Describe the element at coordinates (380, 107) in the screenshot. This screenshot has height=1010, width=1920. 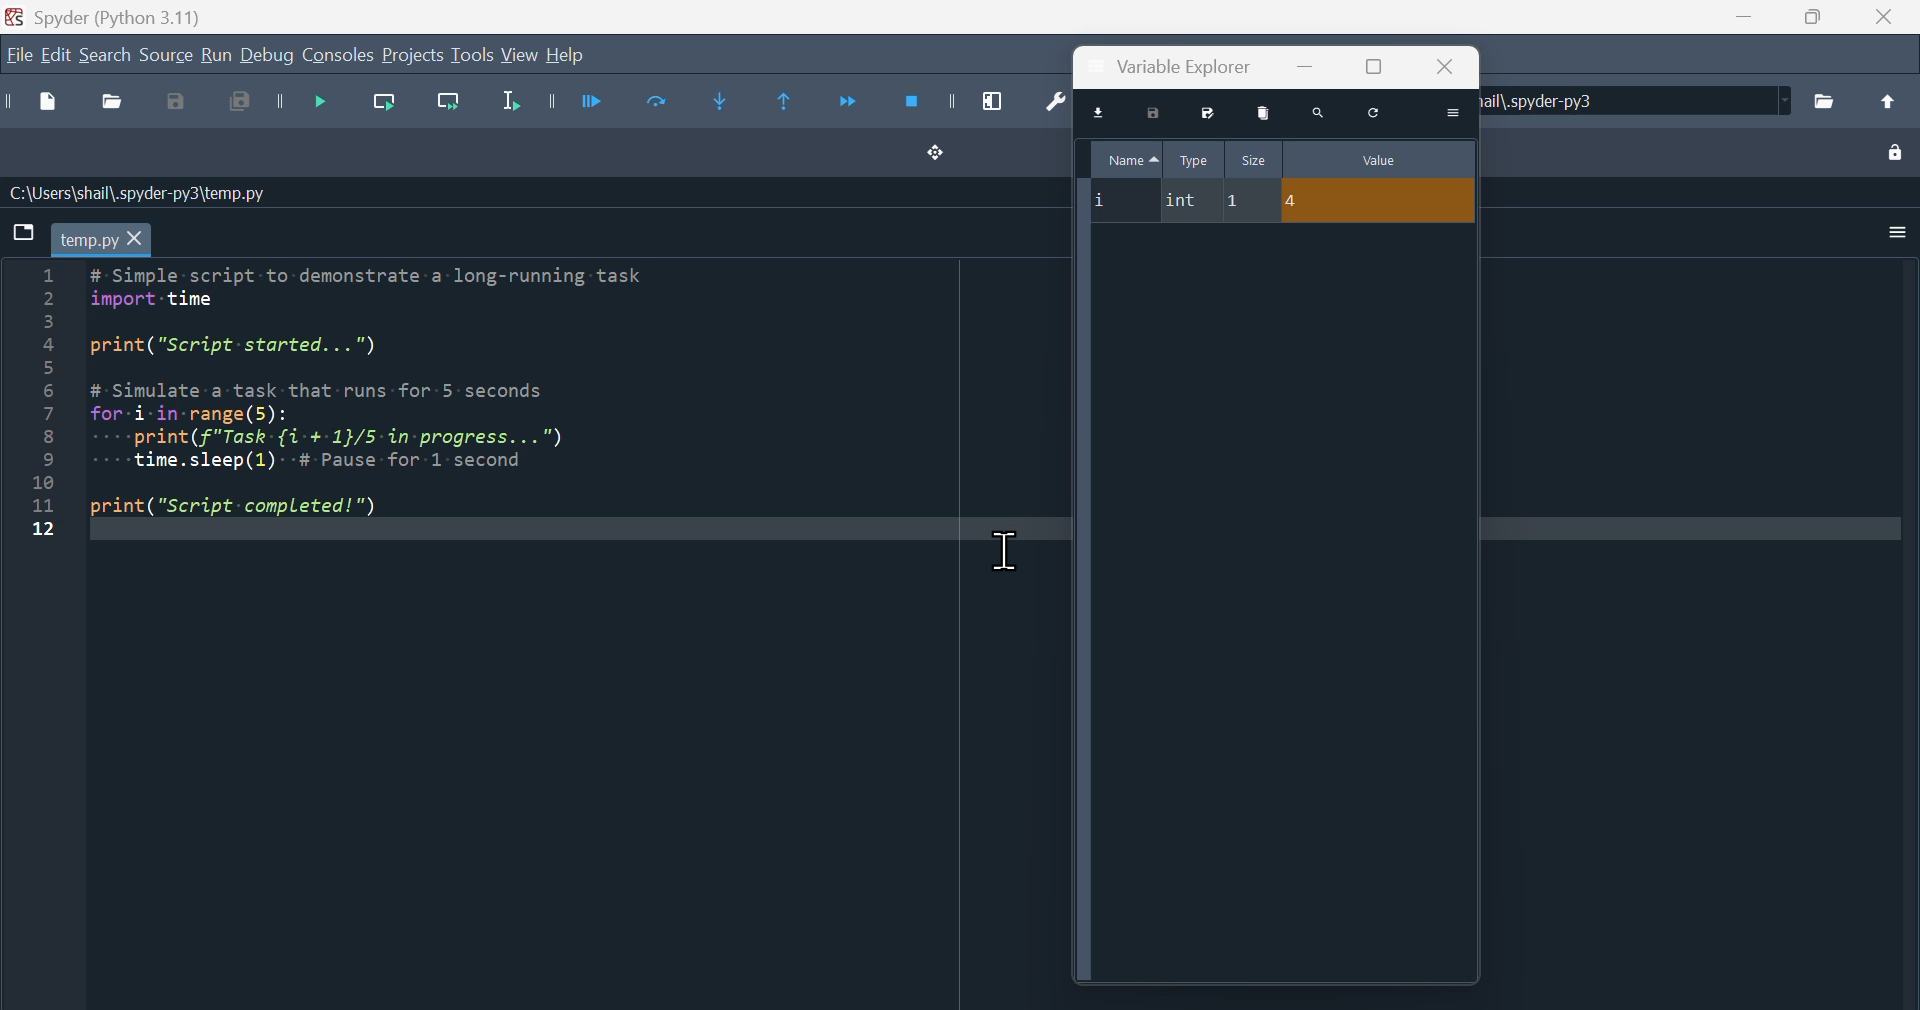
I see `Run current line` at that location.